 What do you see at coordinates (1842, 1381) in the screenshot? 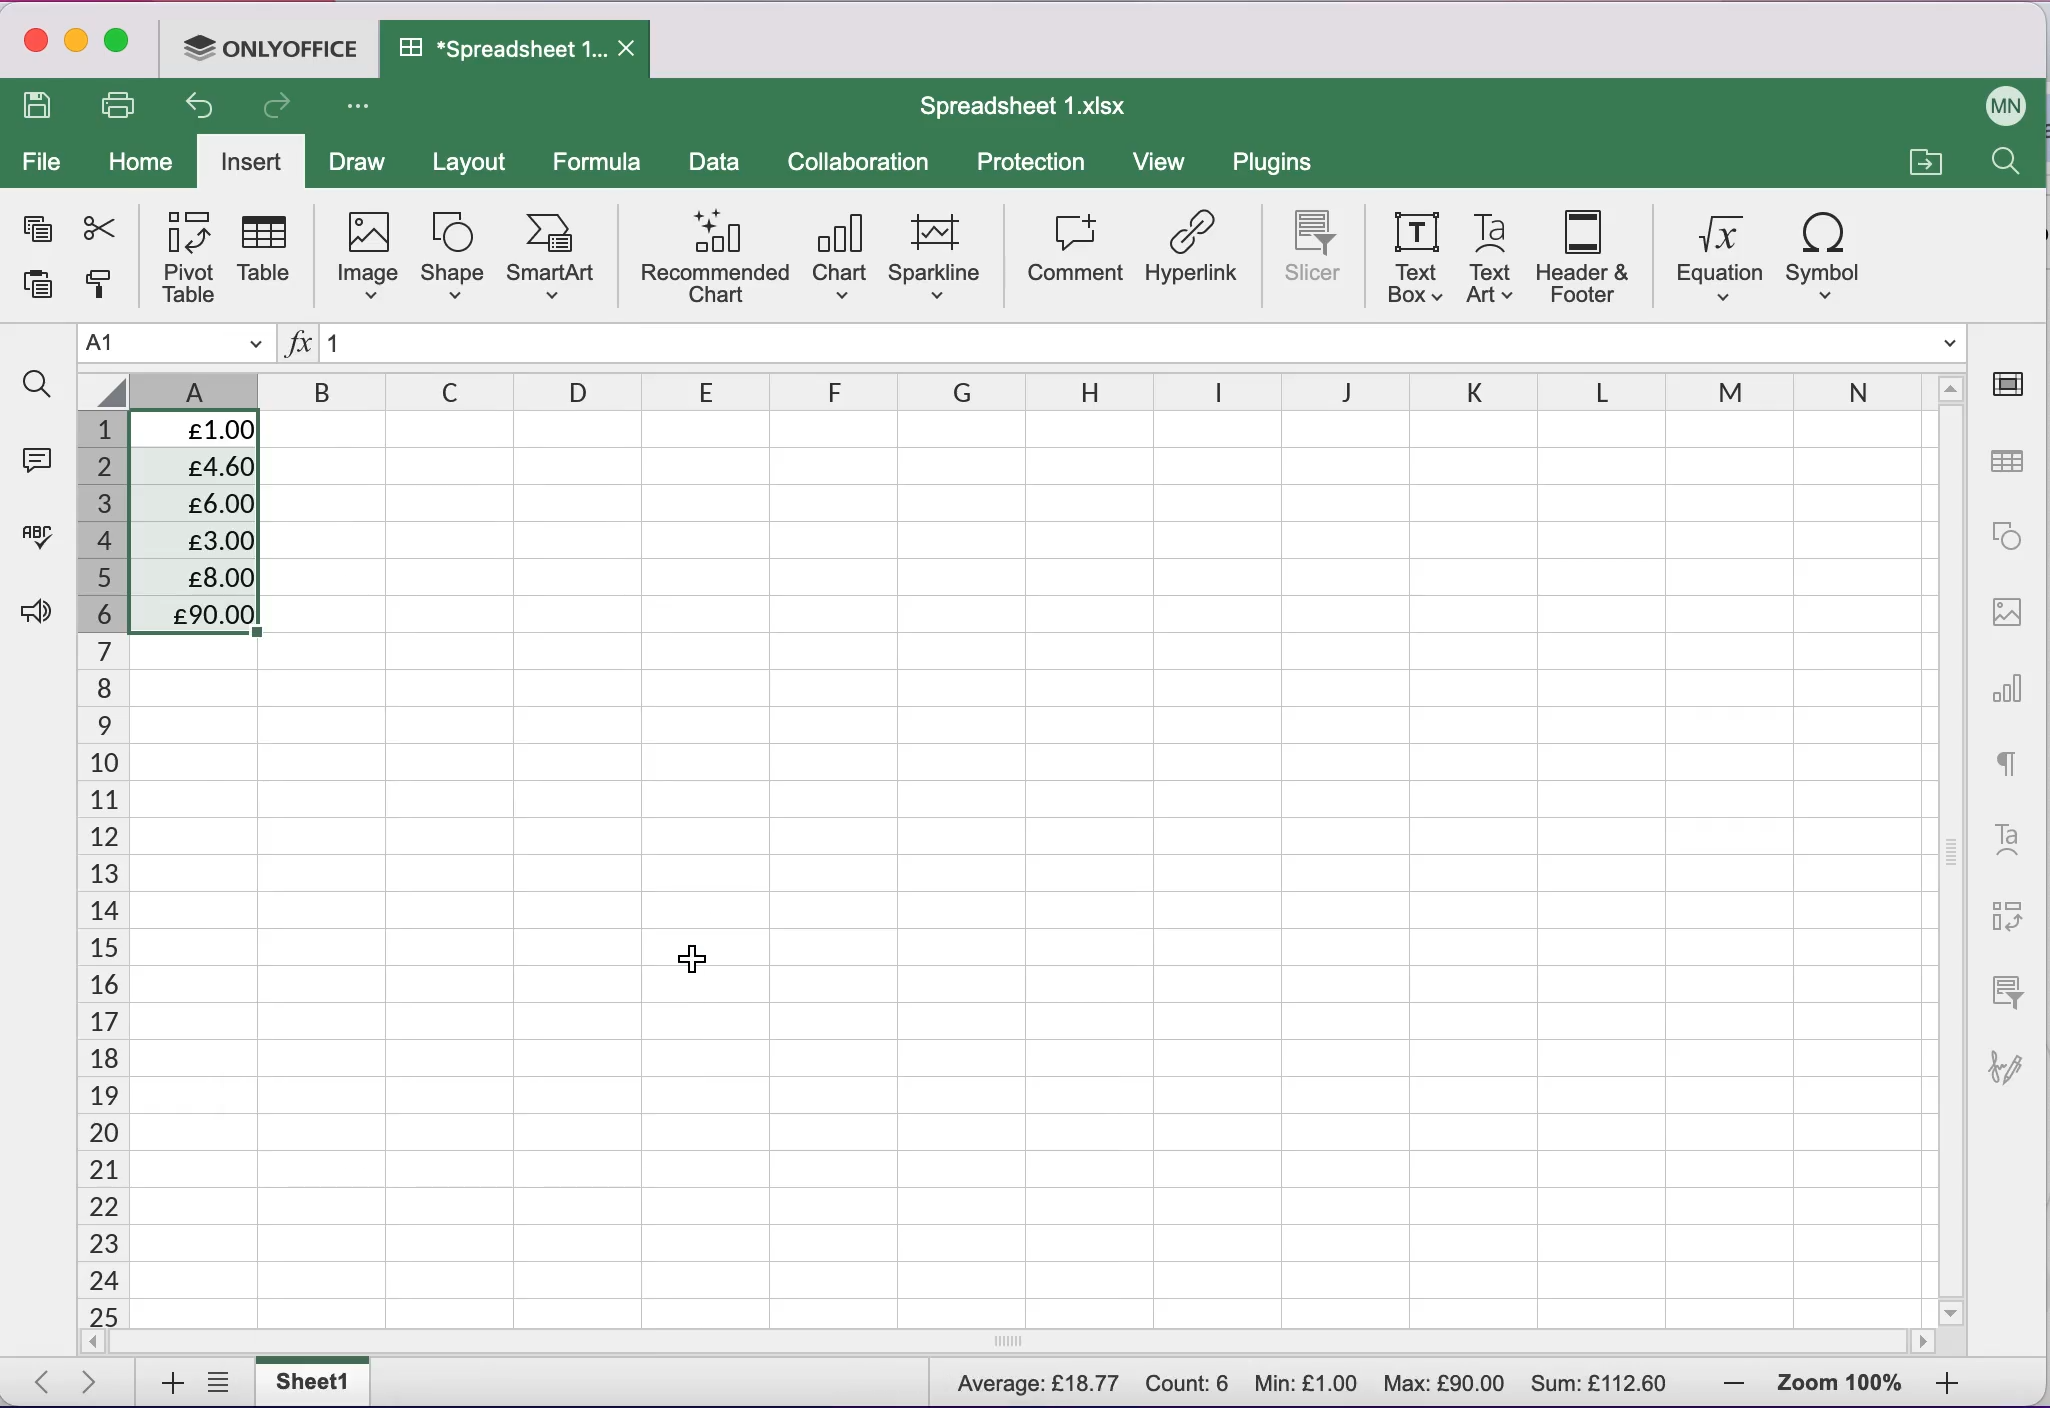
I see `zoom percentage` at bounding box center [1842, 1381].